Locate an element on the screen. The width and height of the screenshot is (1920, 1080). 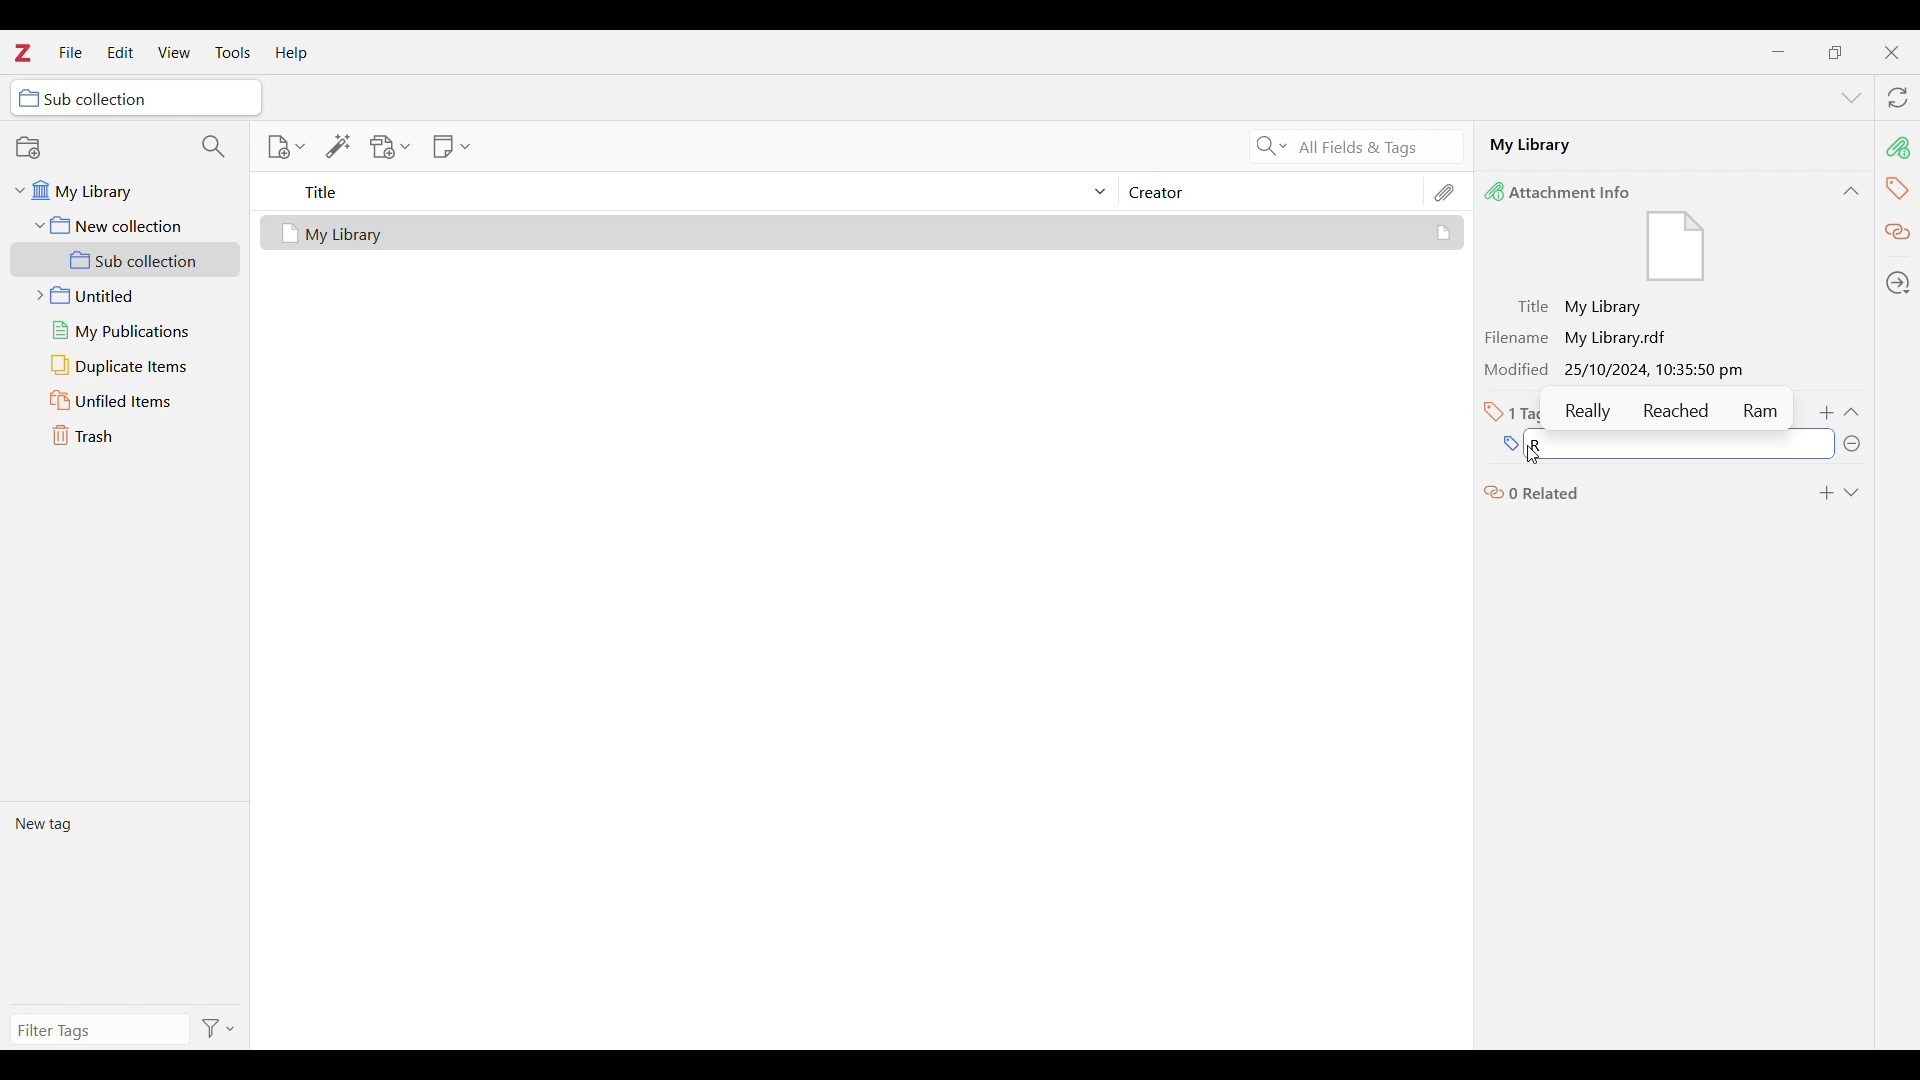
New collection is located at coordinates (28, 147).